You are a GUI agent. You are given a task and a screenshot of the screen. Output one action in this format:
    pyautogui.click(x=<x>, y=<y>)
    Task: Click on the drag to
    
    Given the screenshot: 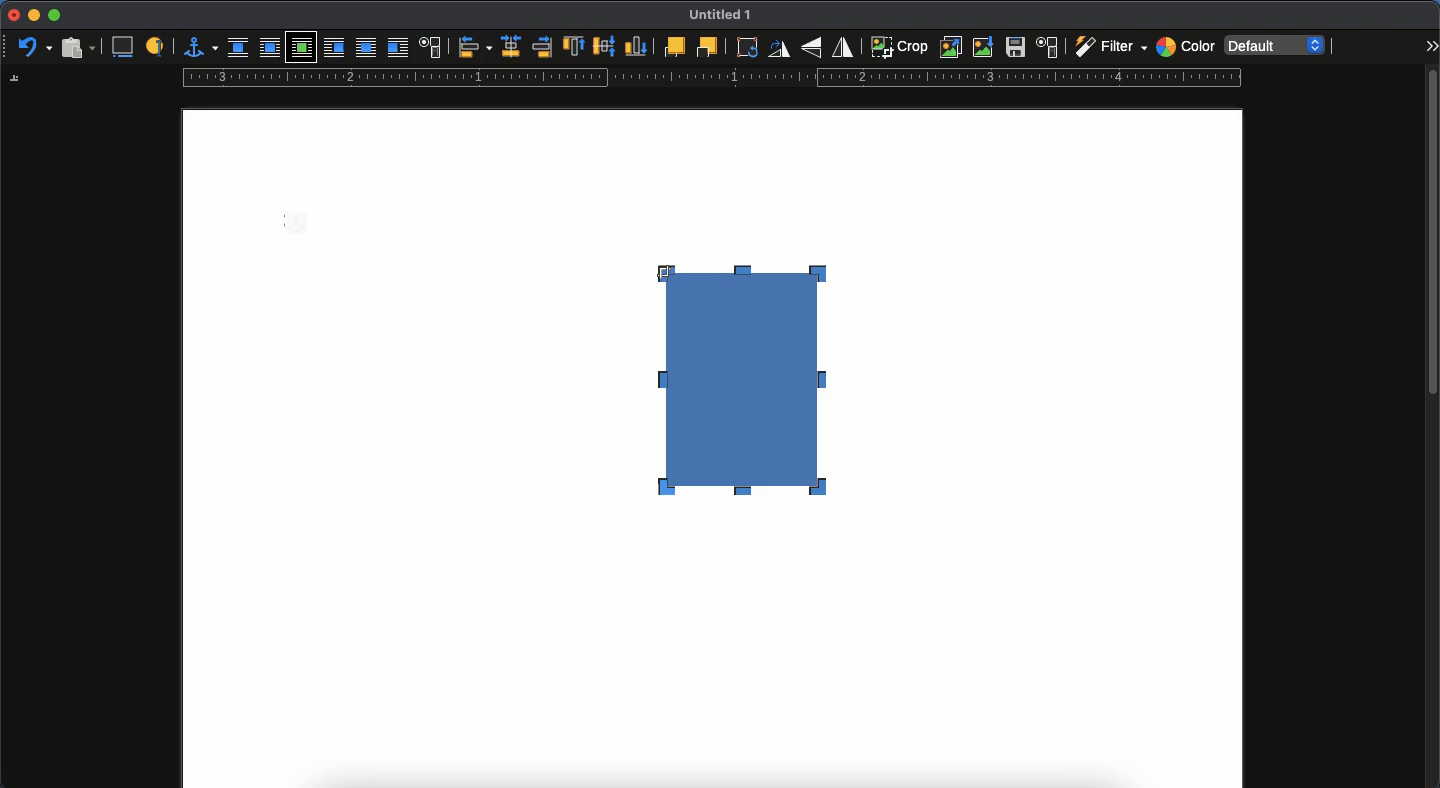 What is the action you would take?
    pyautogui.click(x=667, y=271)
    